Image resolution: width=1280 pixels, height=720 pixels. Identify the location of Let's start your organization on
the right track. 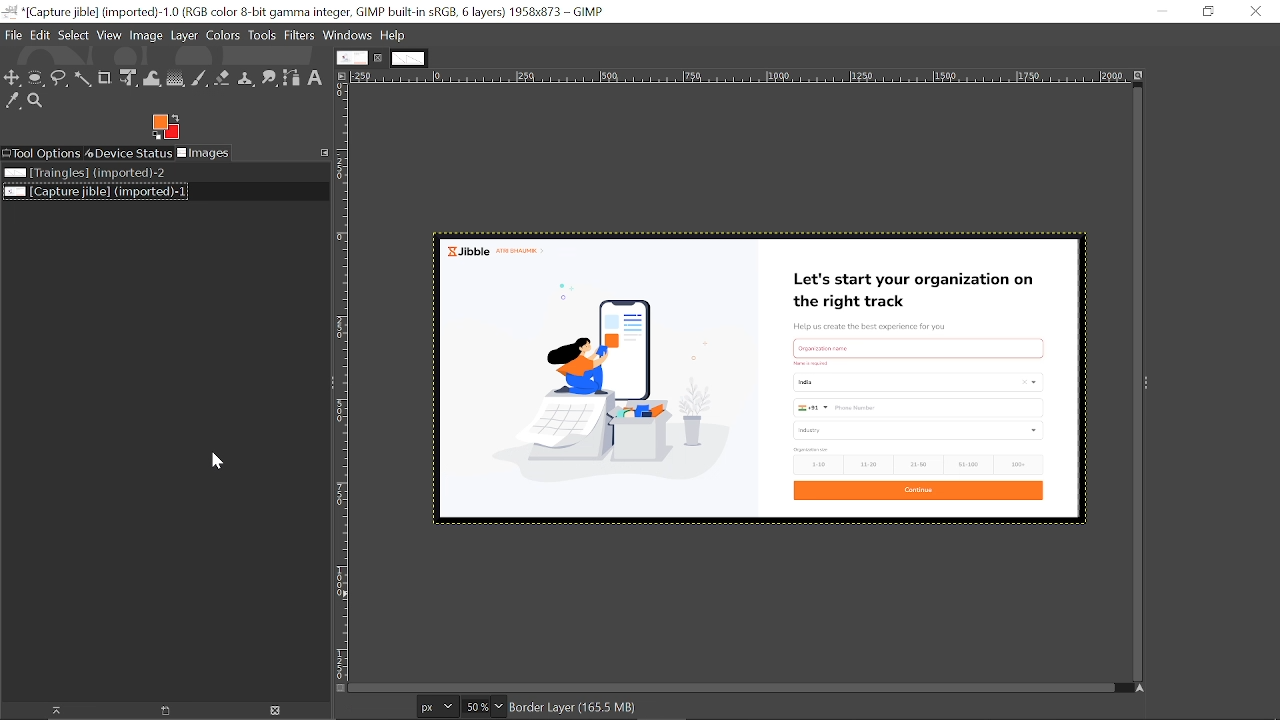
(910, 289).